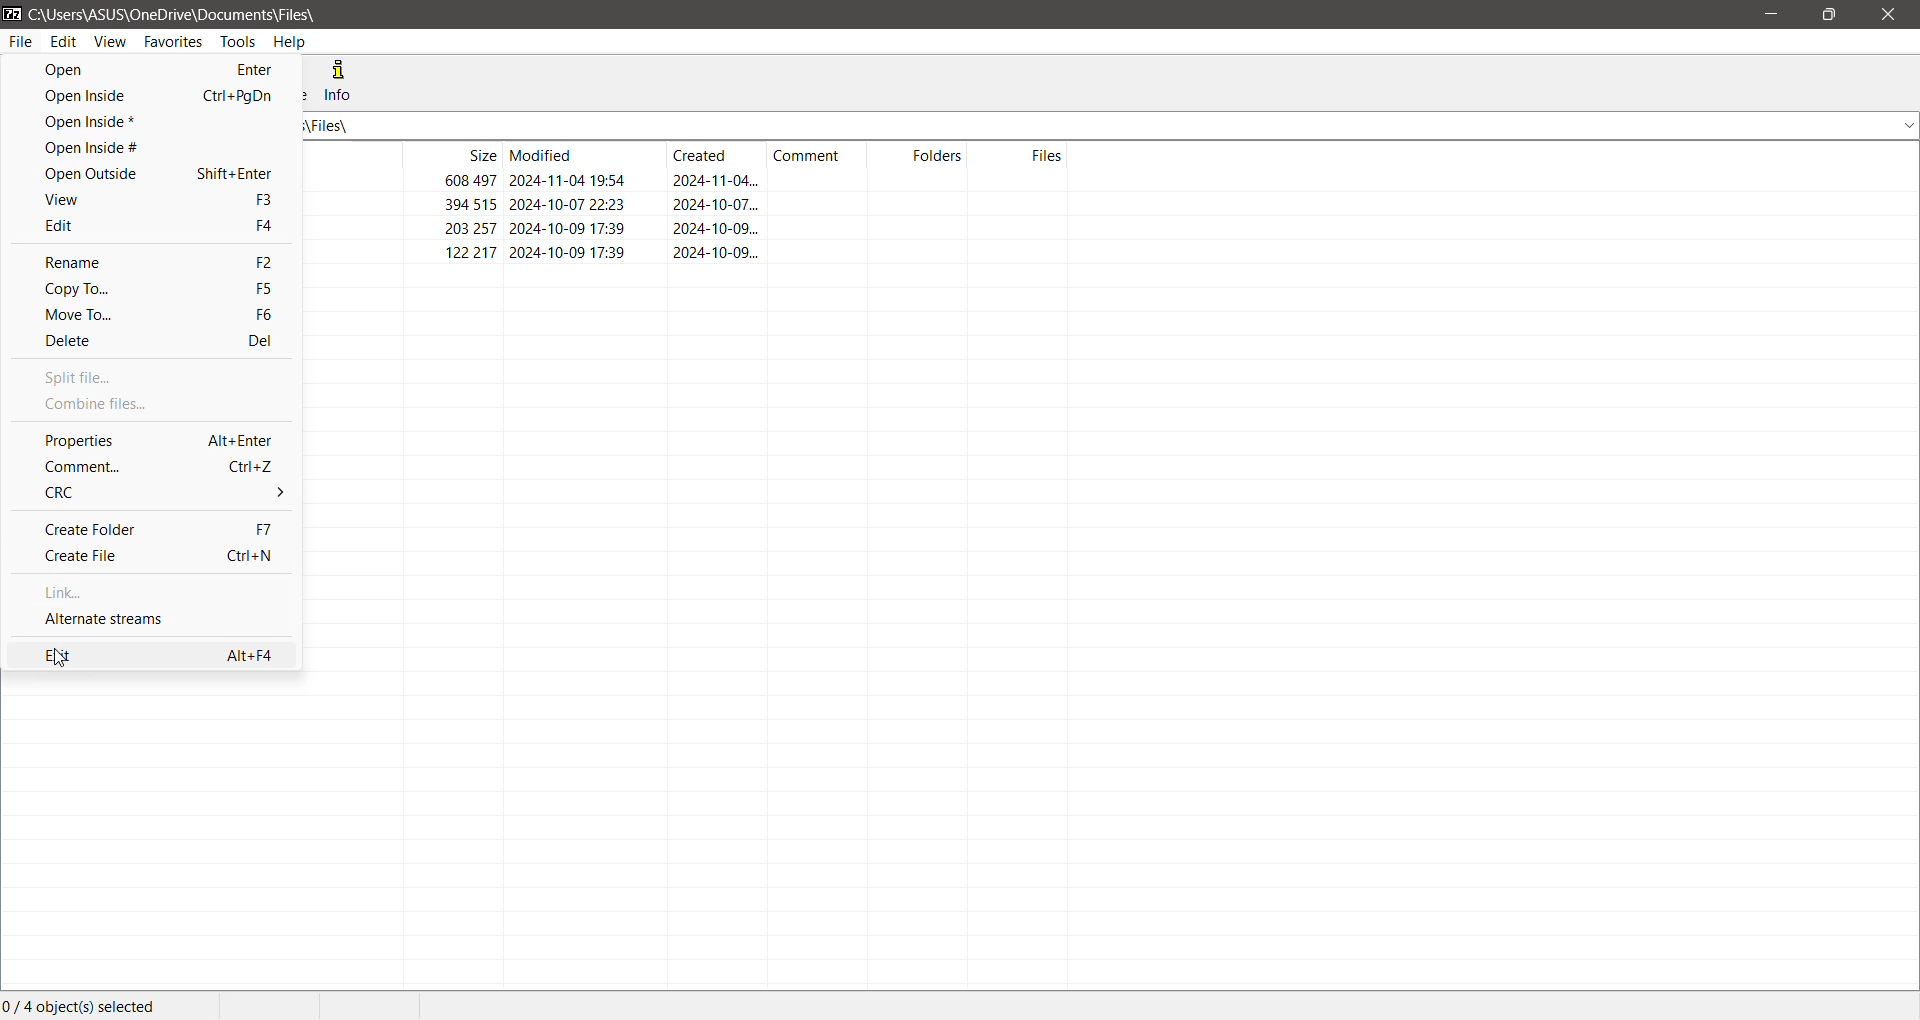 This screenshot has height=1020, width=1920. What do you see at coordinates (157, 68) in the screenshot?
I see `Open` at bounding box center [157, 68].